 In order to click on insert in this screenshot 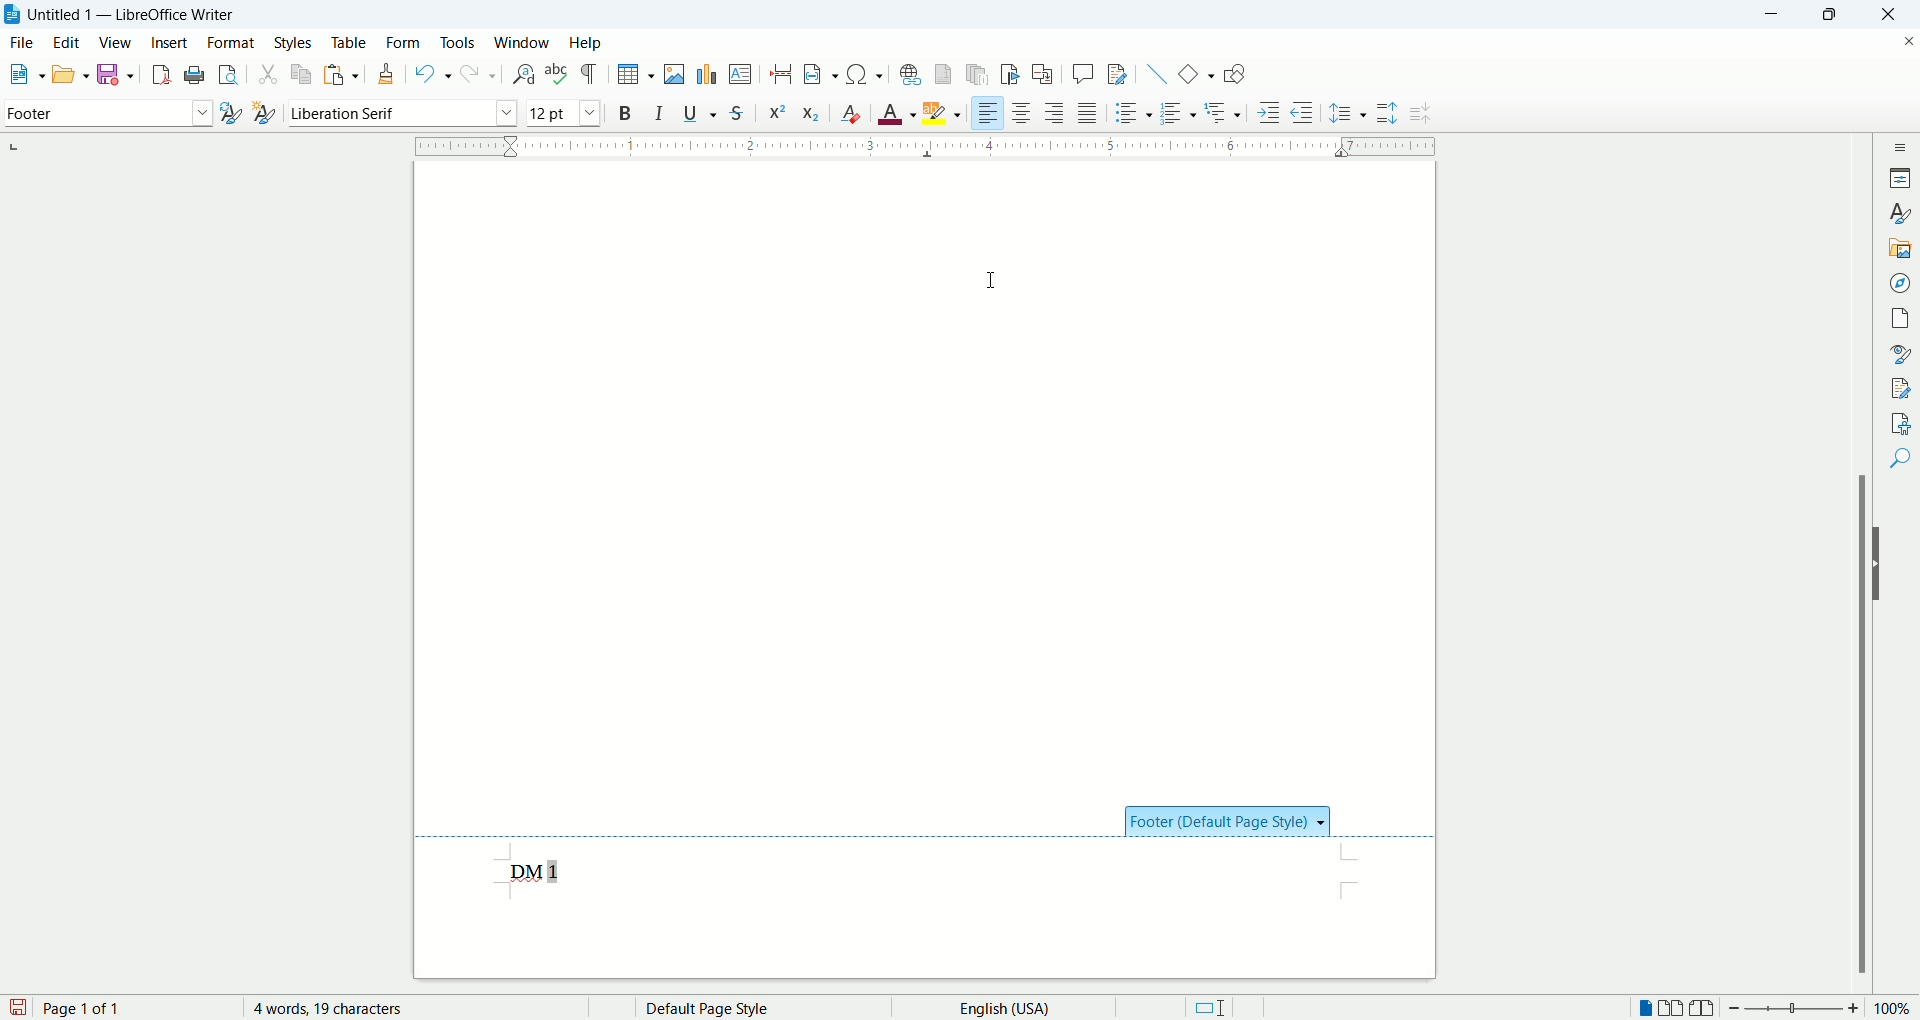, I will do `click(169, 42)`.